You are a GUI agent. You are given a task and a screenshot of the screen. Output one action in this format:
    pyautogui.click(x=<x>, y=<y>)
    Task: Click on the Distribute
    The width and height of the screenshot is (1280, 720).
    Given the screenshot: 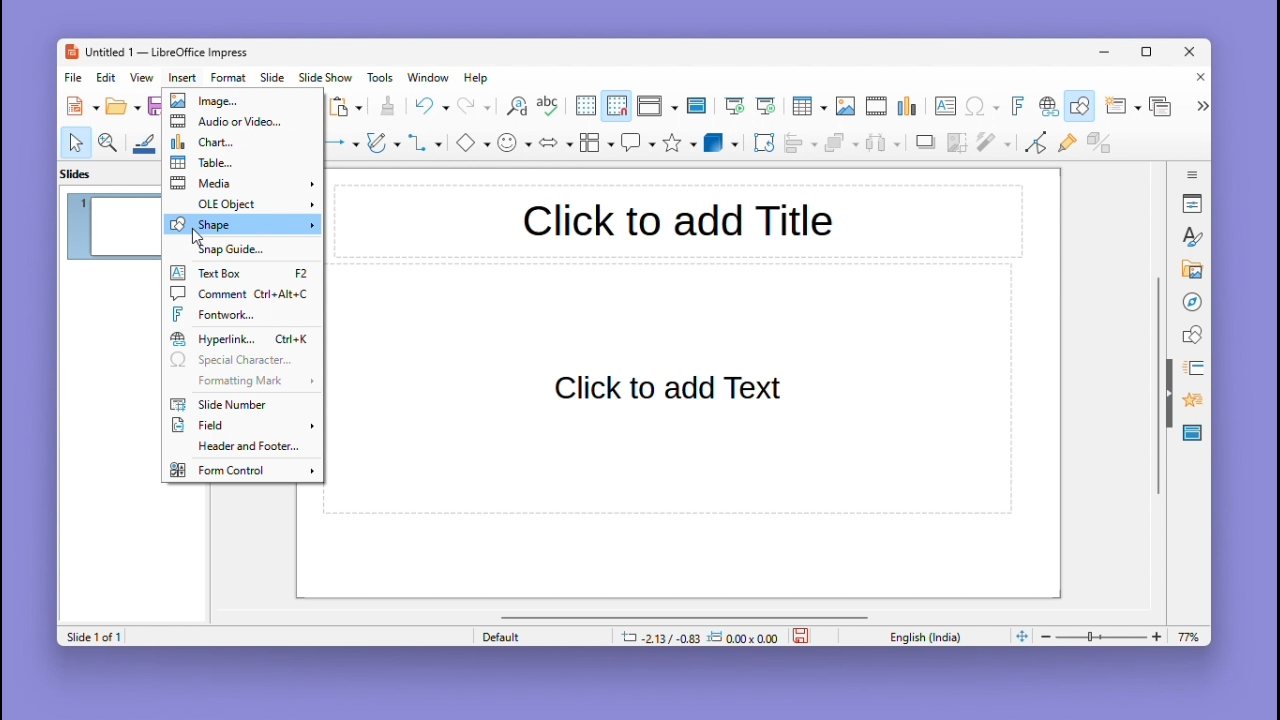 What is the action you would take?
    pyautogui.click(x=886, y=145)
    